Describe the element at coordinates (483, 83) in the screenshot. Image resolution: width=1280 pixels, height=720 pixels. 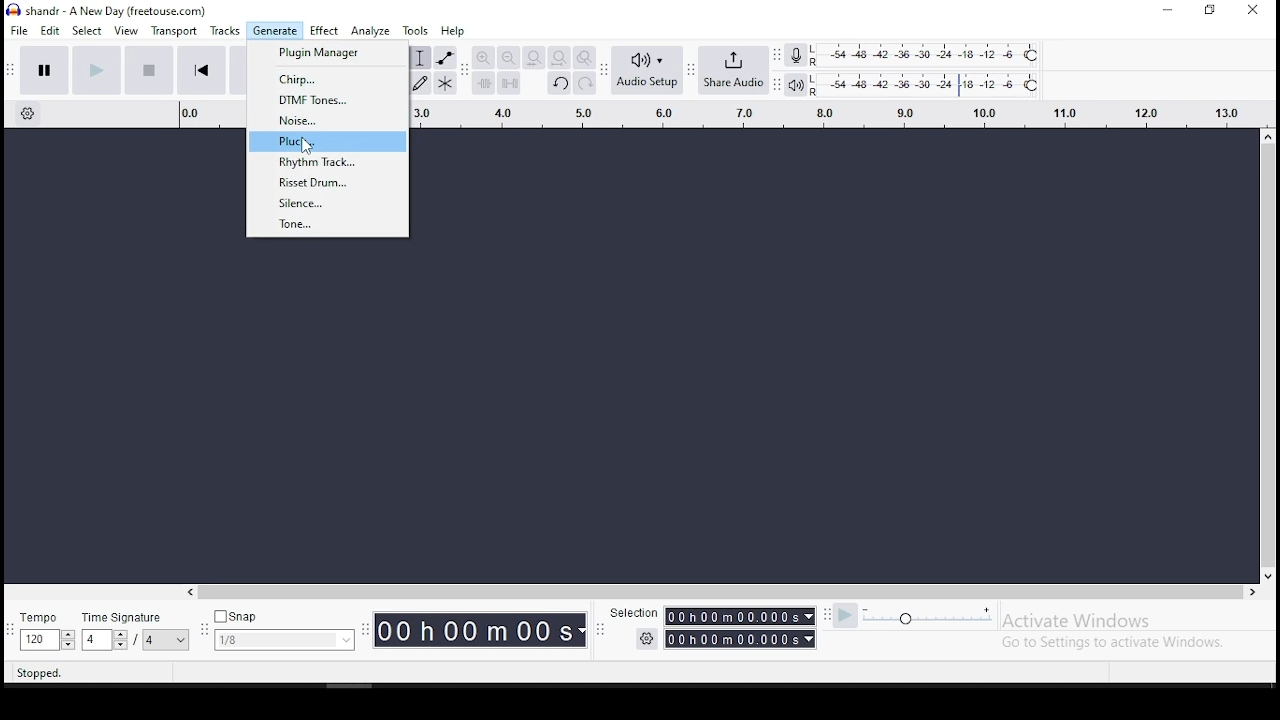
I see `trim audio outside selection` at that location.